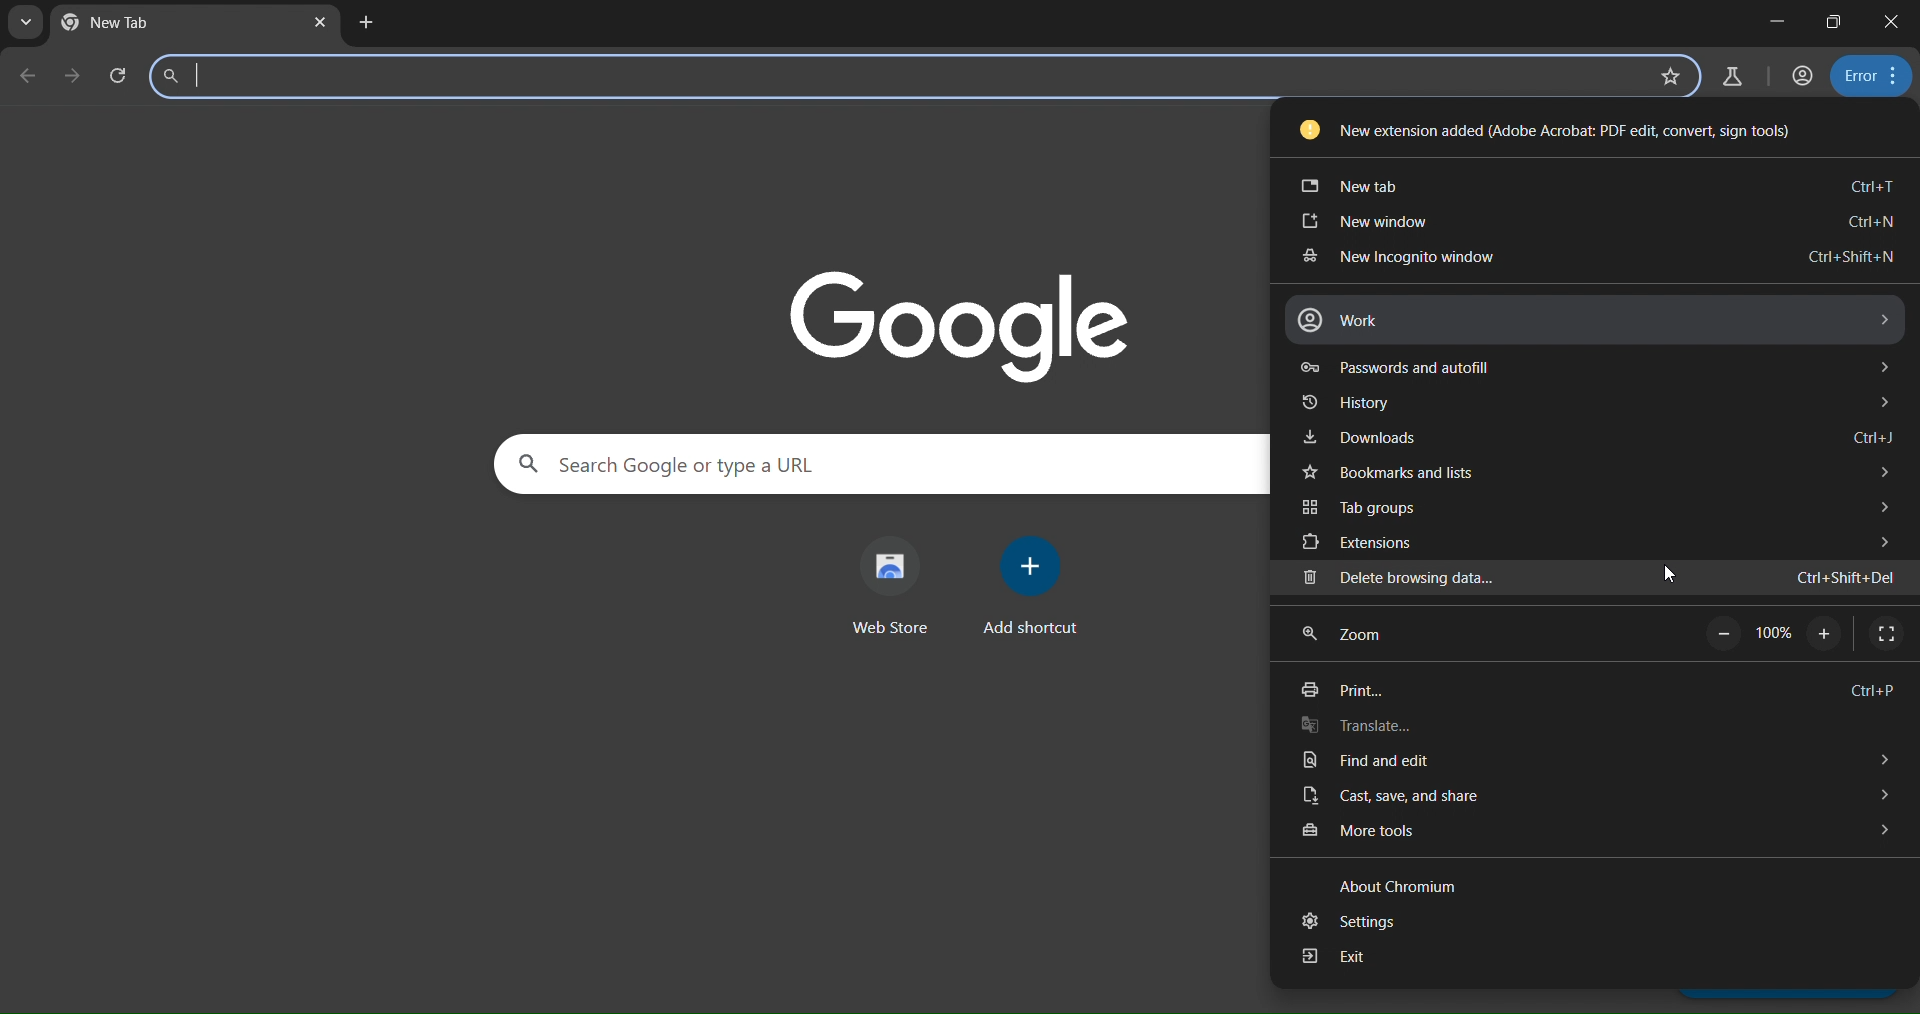 The height and width of the screenshot is (1014, 1920). I want to click on cursor, so click(1670, 577).